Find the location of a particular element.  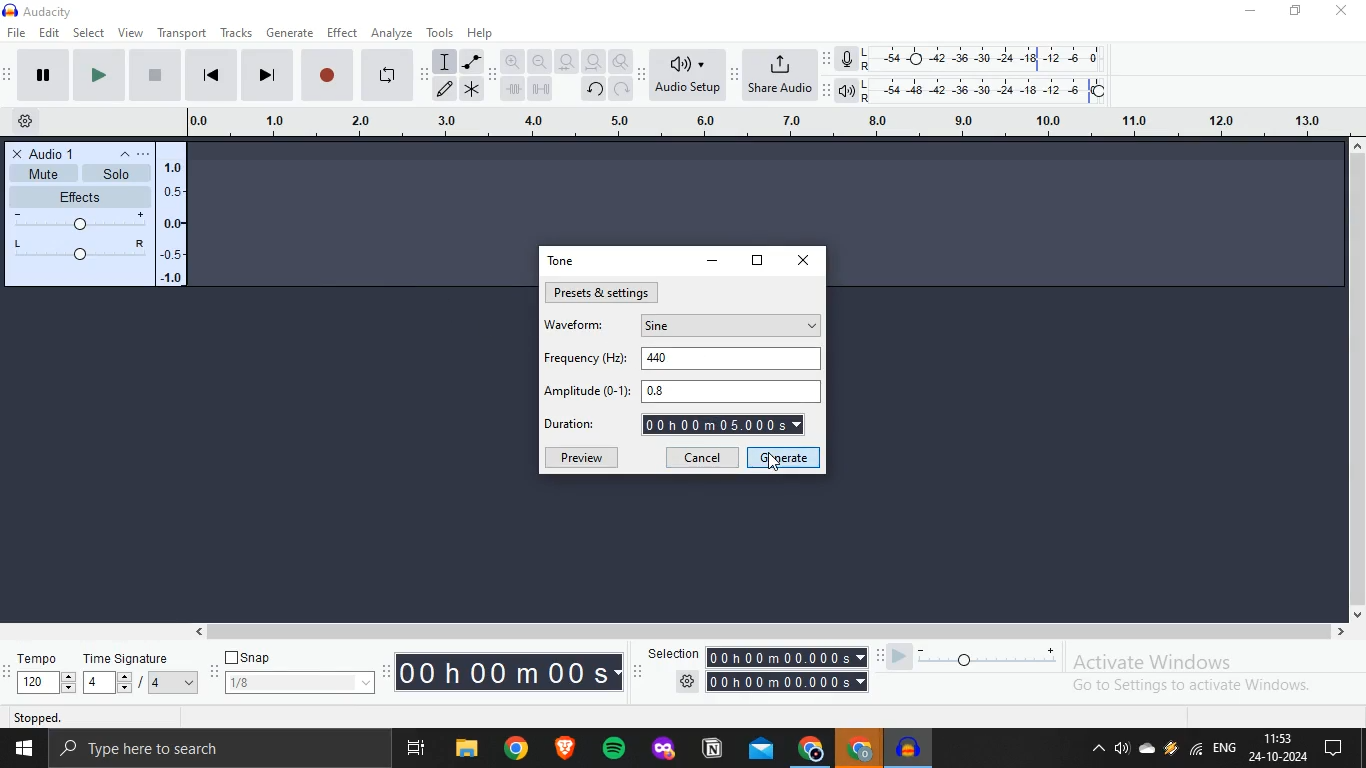

Tone is located at coordinates (563, 261).